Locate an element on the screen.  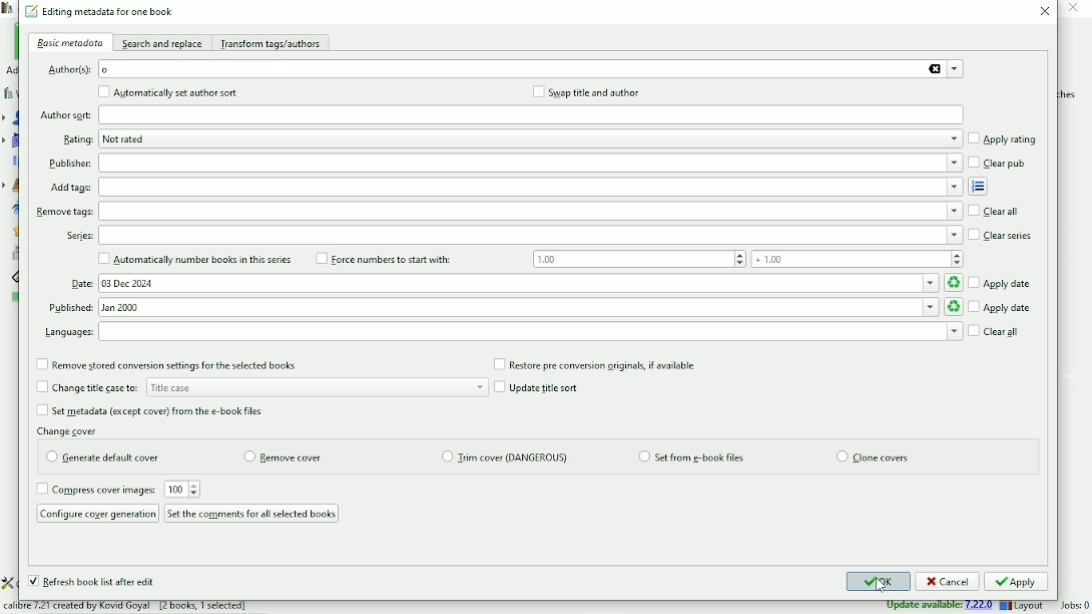
Clear series is located at coordinates (1002, 236).